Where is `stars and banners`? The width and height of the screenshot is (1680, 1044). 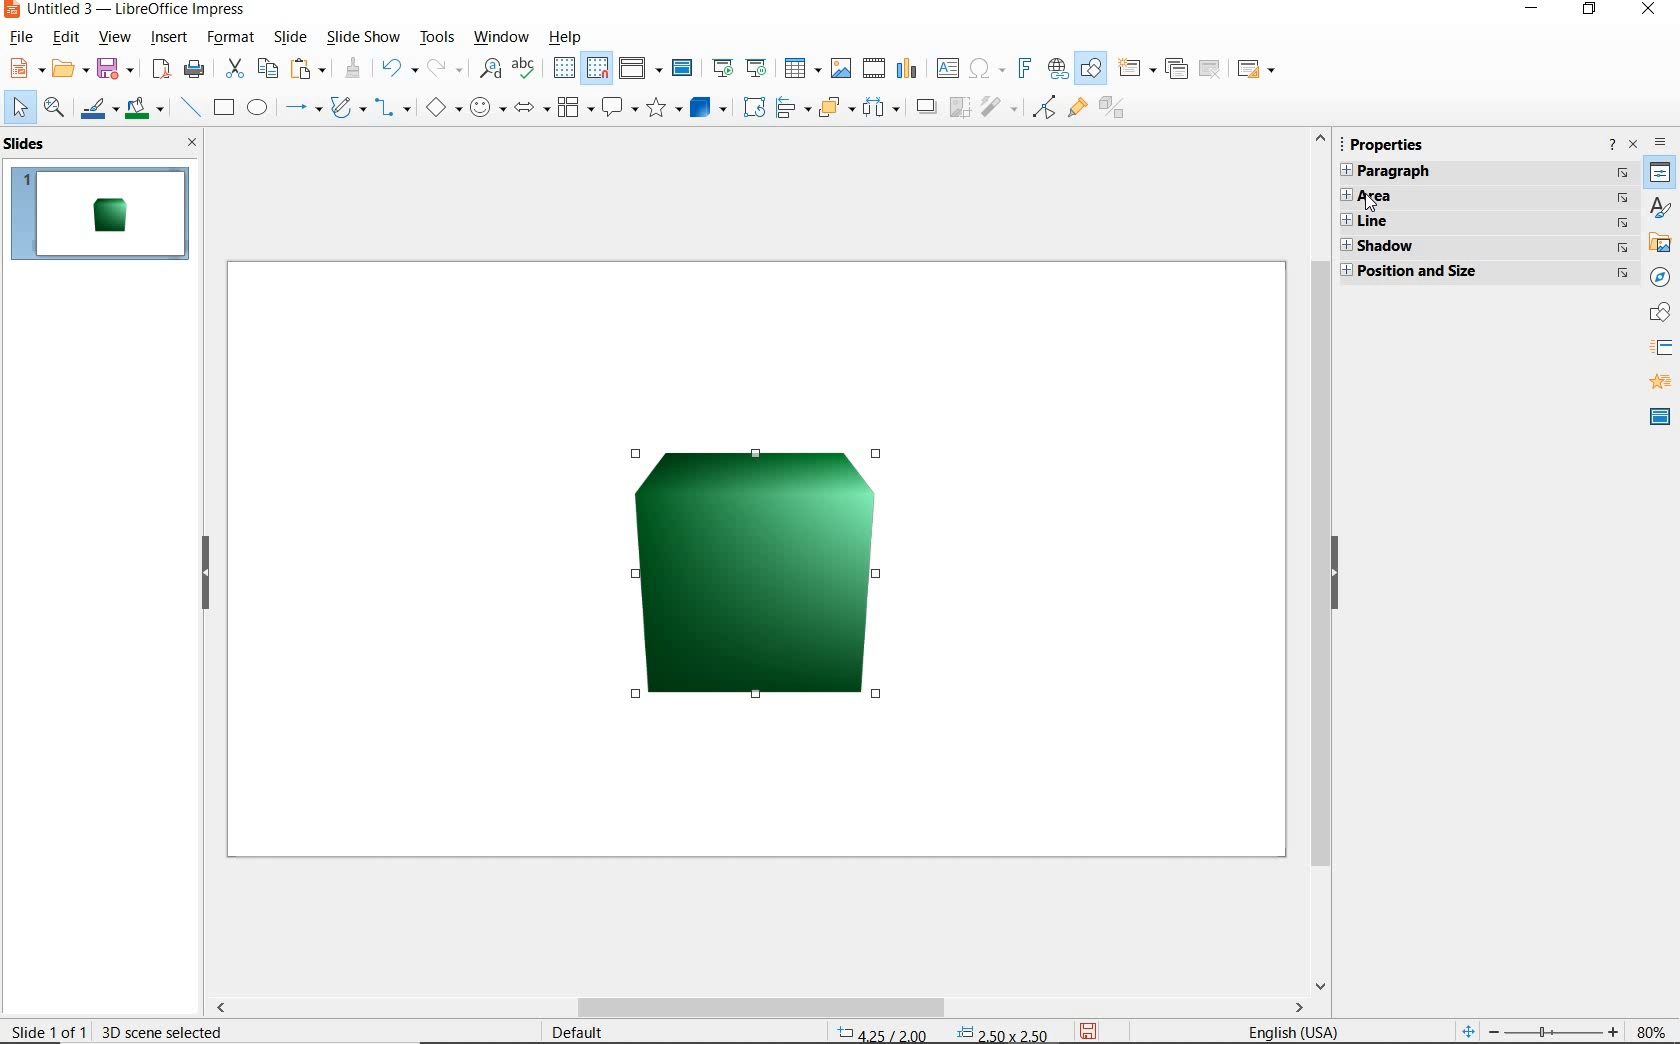 stars and banners is located at coordinates (665, 111).